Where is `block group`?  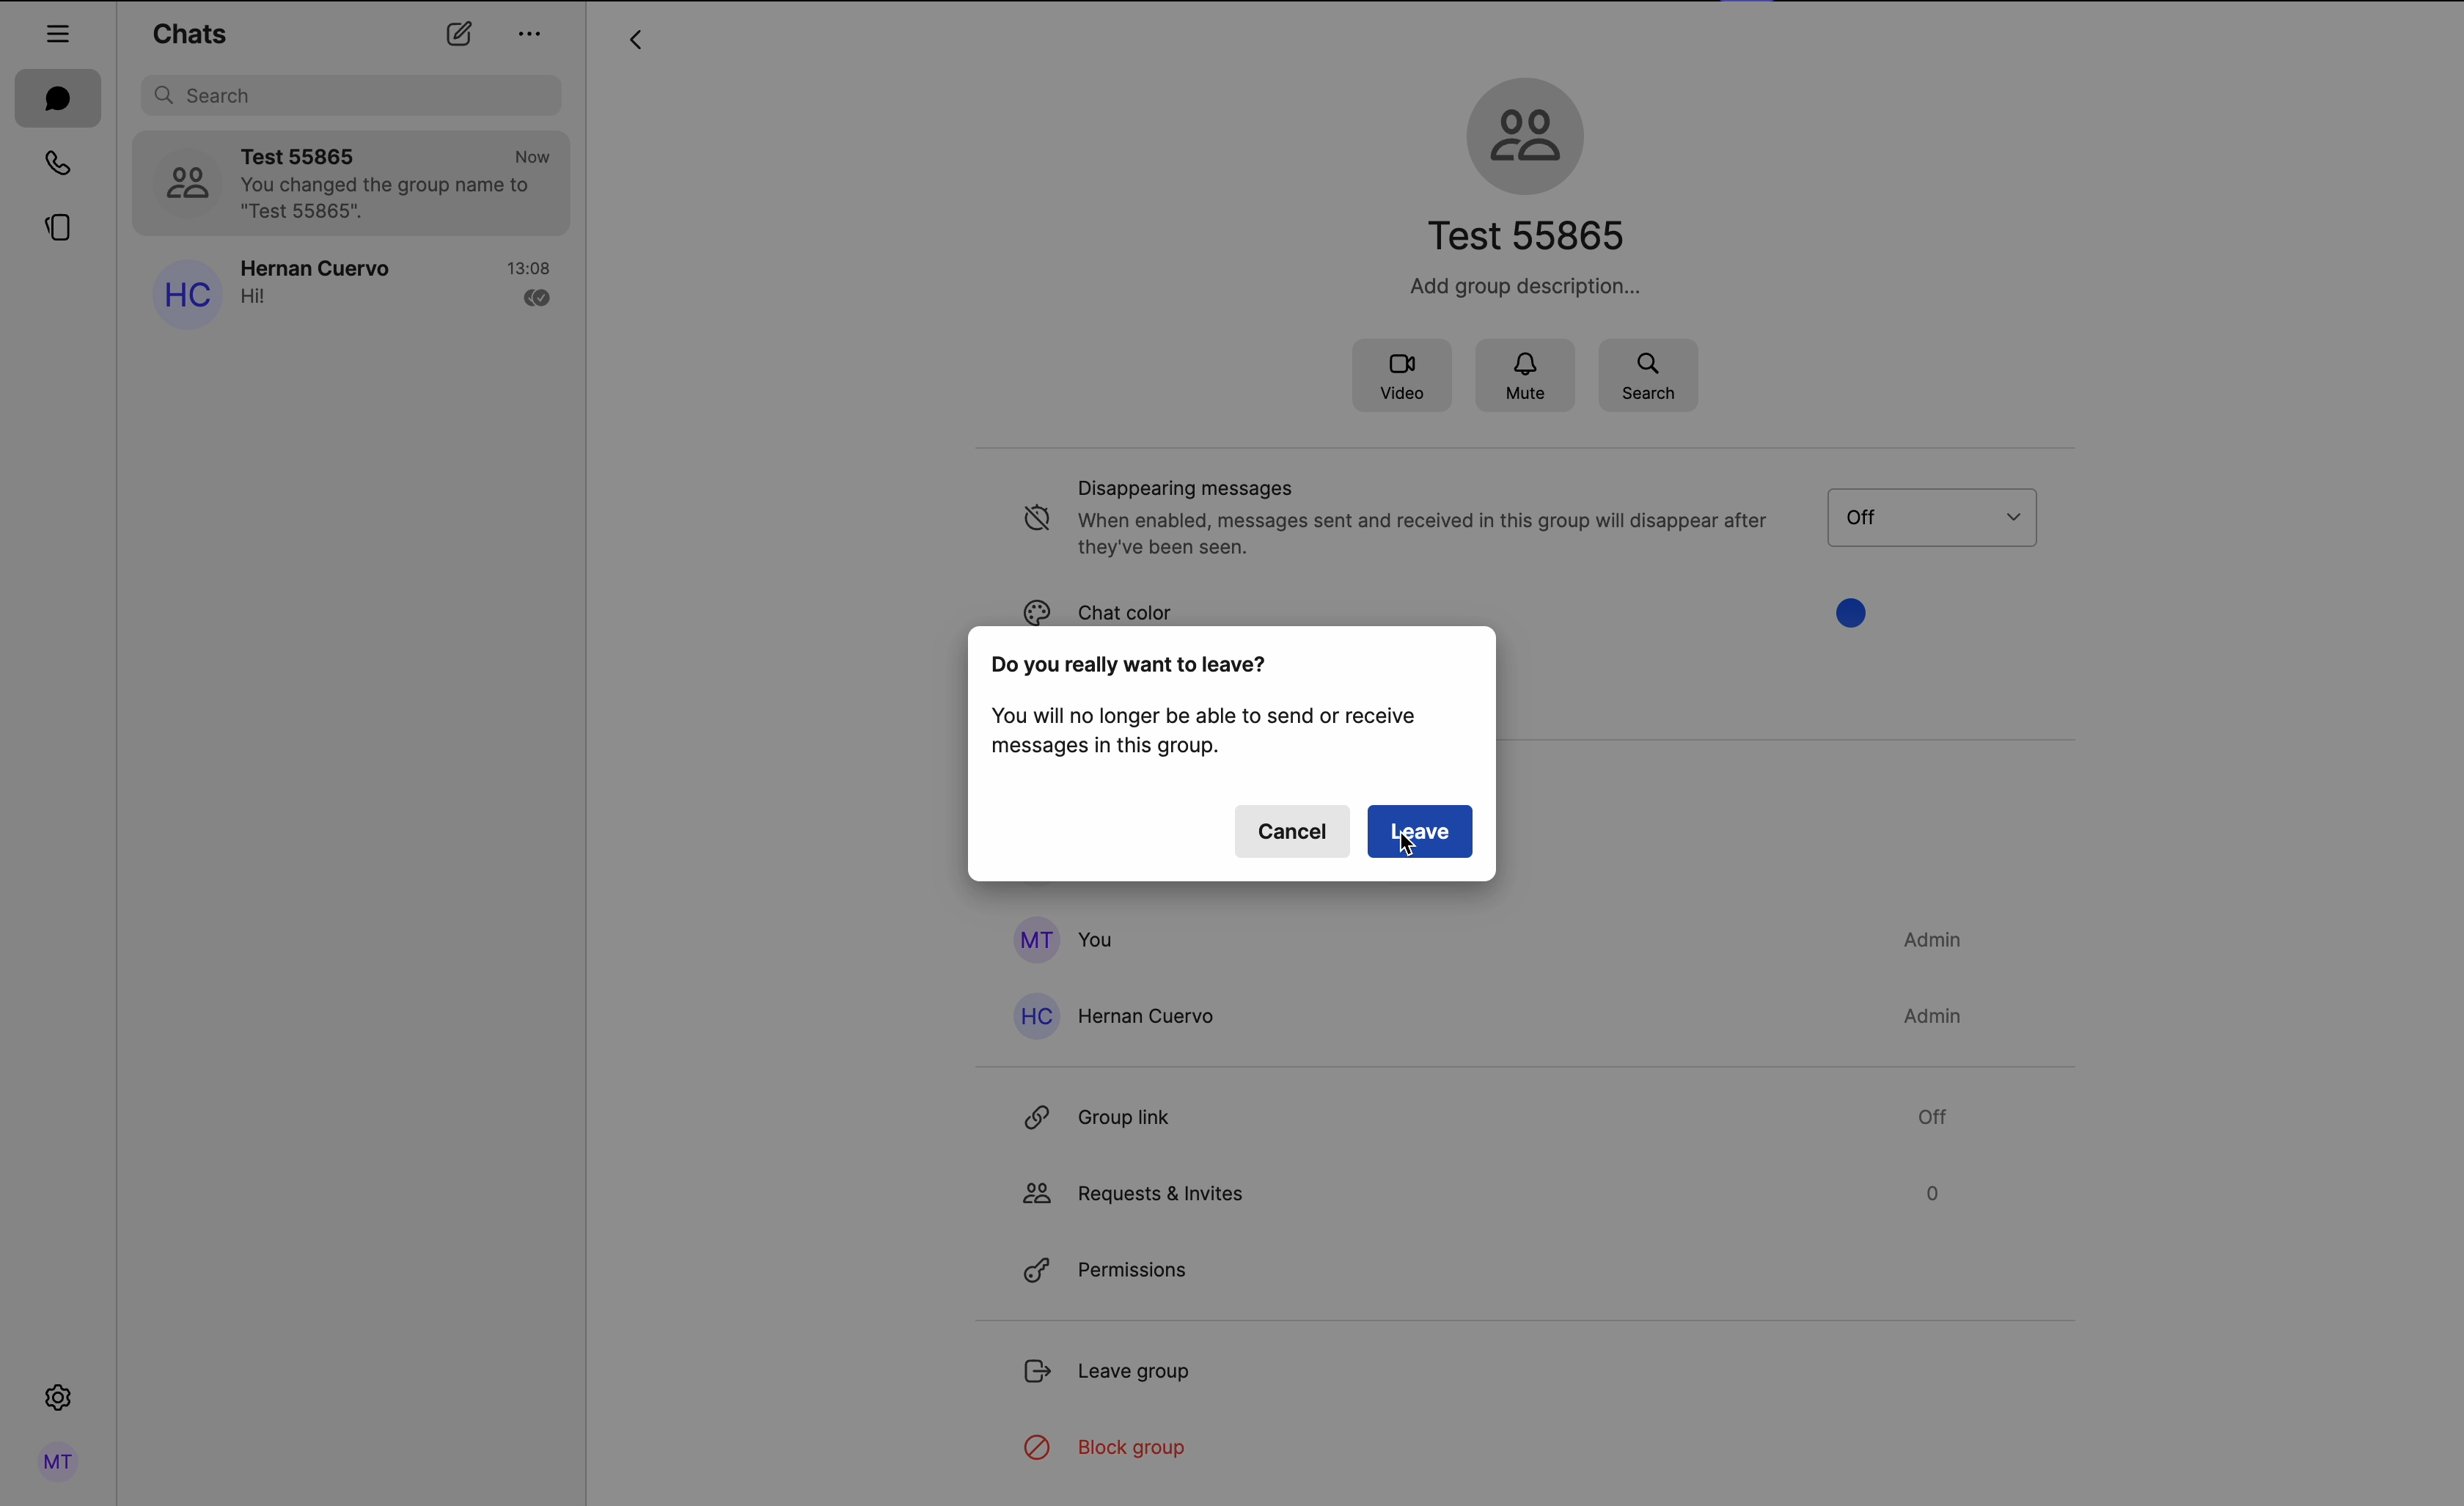
block group is located at coordinates (1113, 1451).